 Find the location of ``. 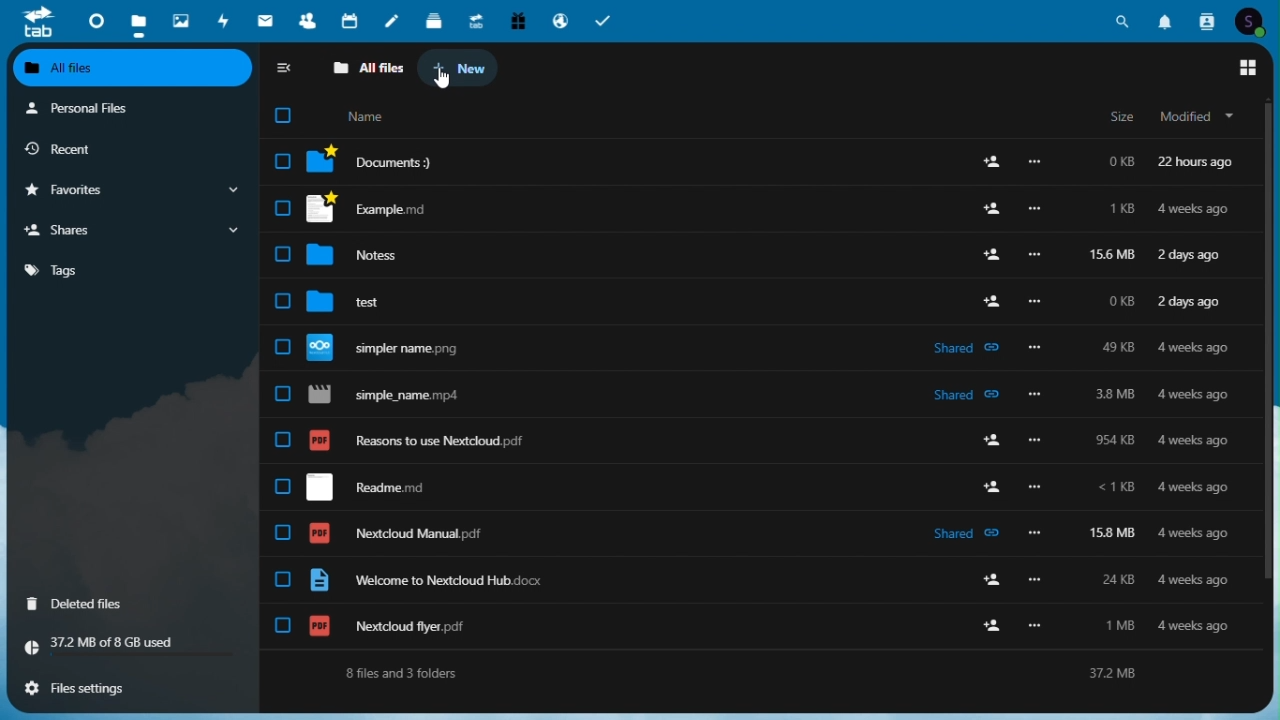

 is located at coordinates (1036, 164).